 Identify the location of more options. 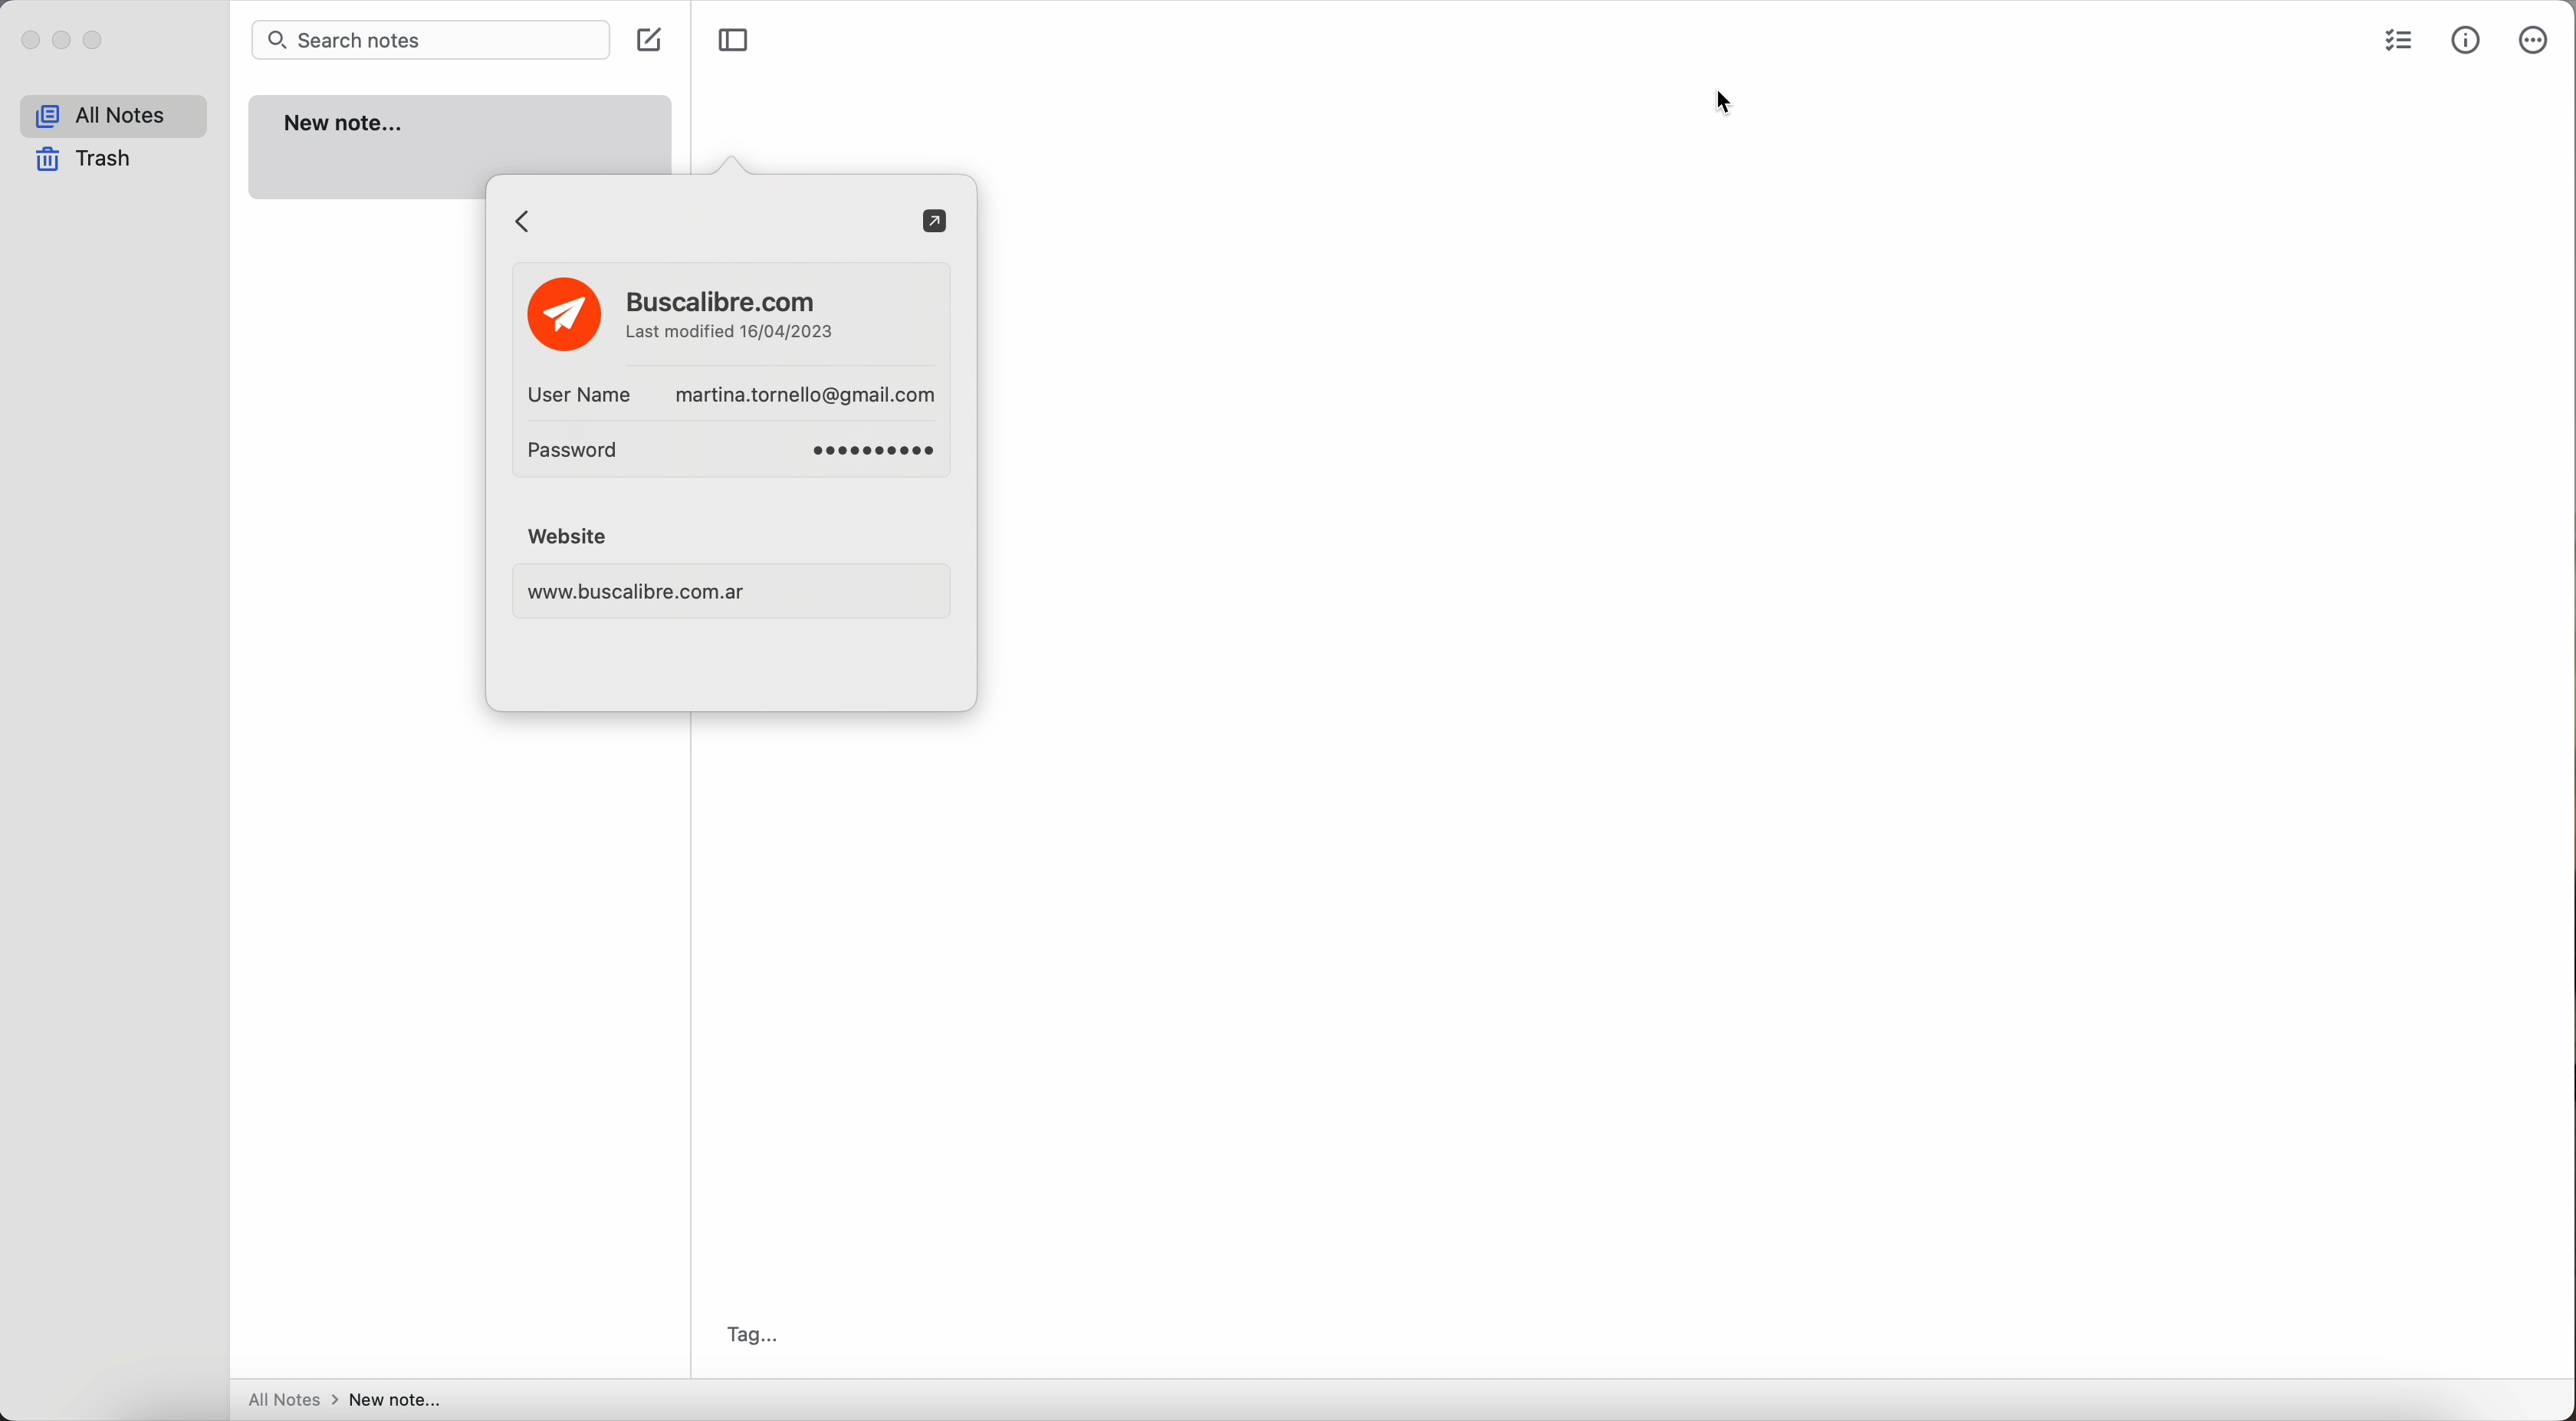
(2536, 42).